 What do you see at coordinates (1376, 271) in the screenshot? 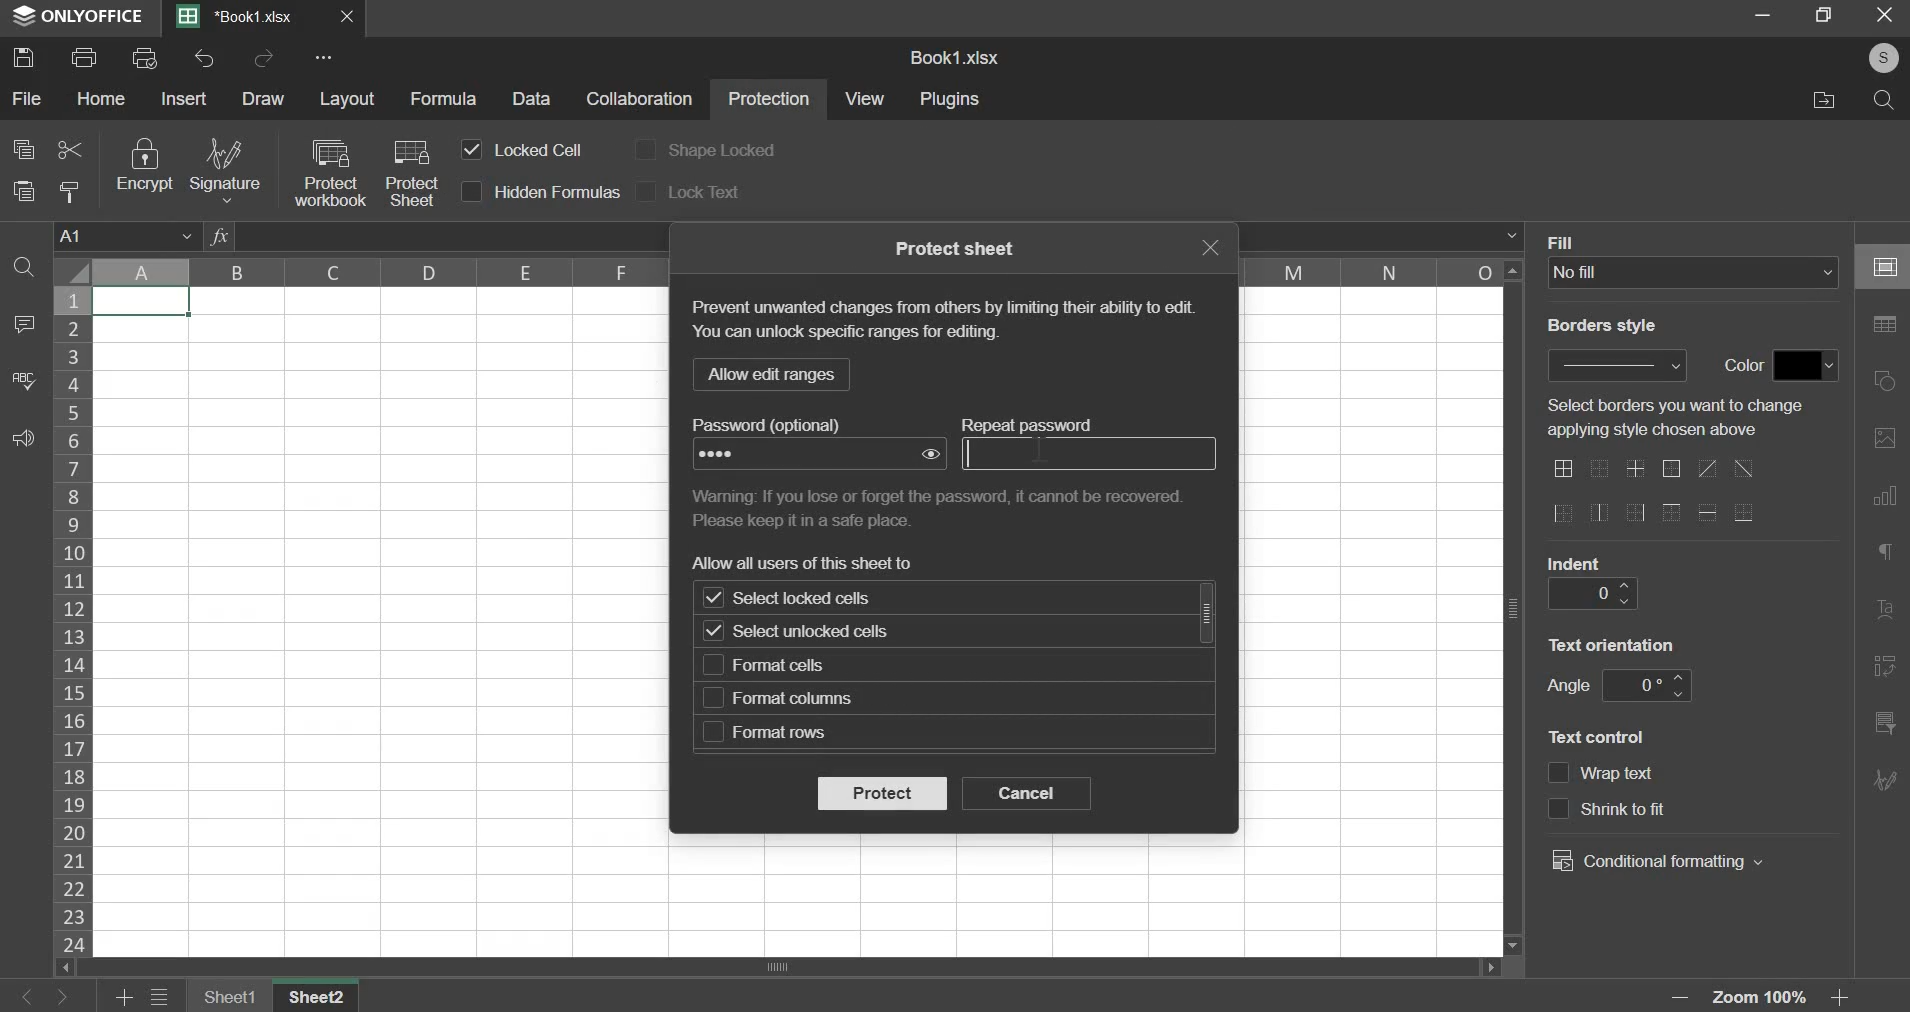
I see `column` at bounding box center [1376, 271].